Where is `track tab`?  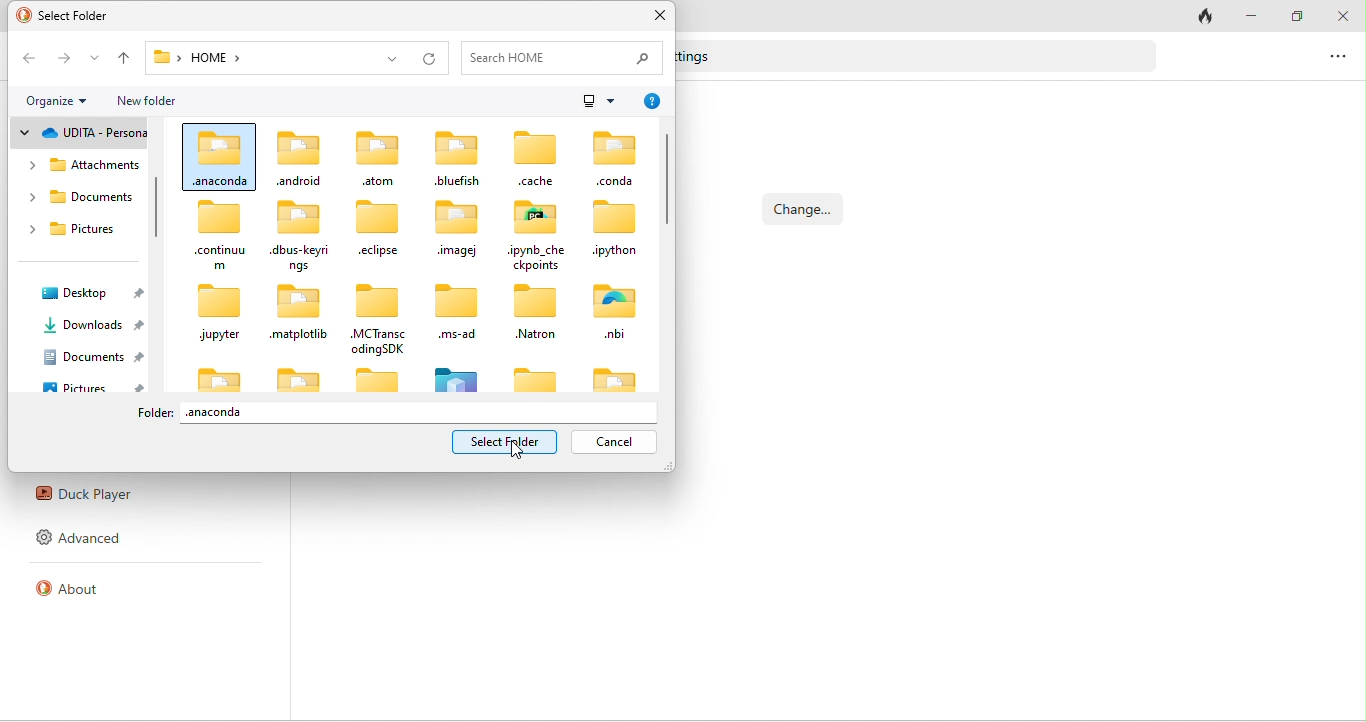
track tab is located at coordinates (1202, 18).